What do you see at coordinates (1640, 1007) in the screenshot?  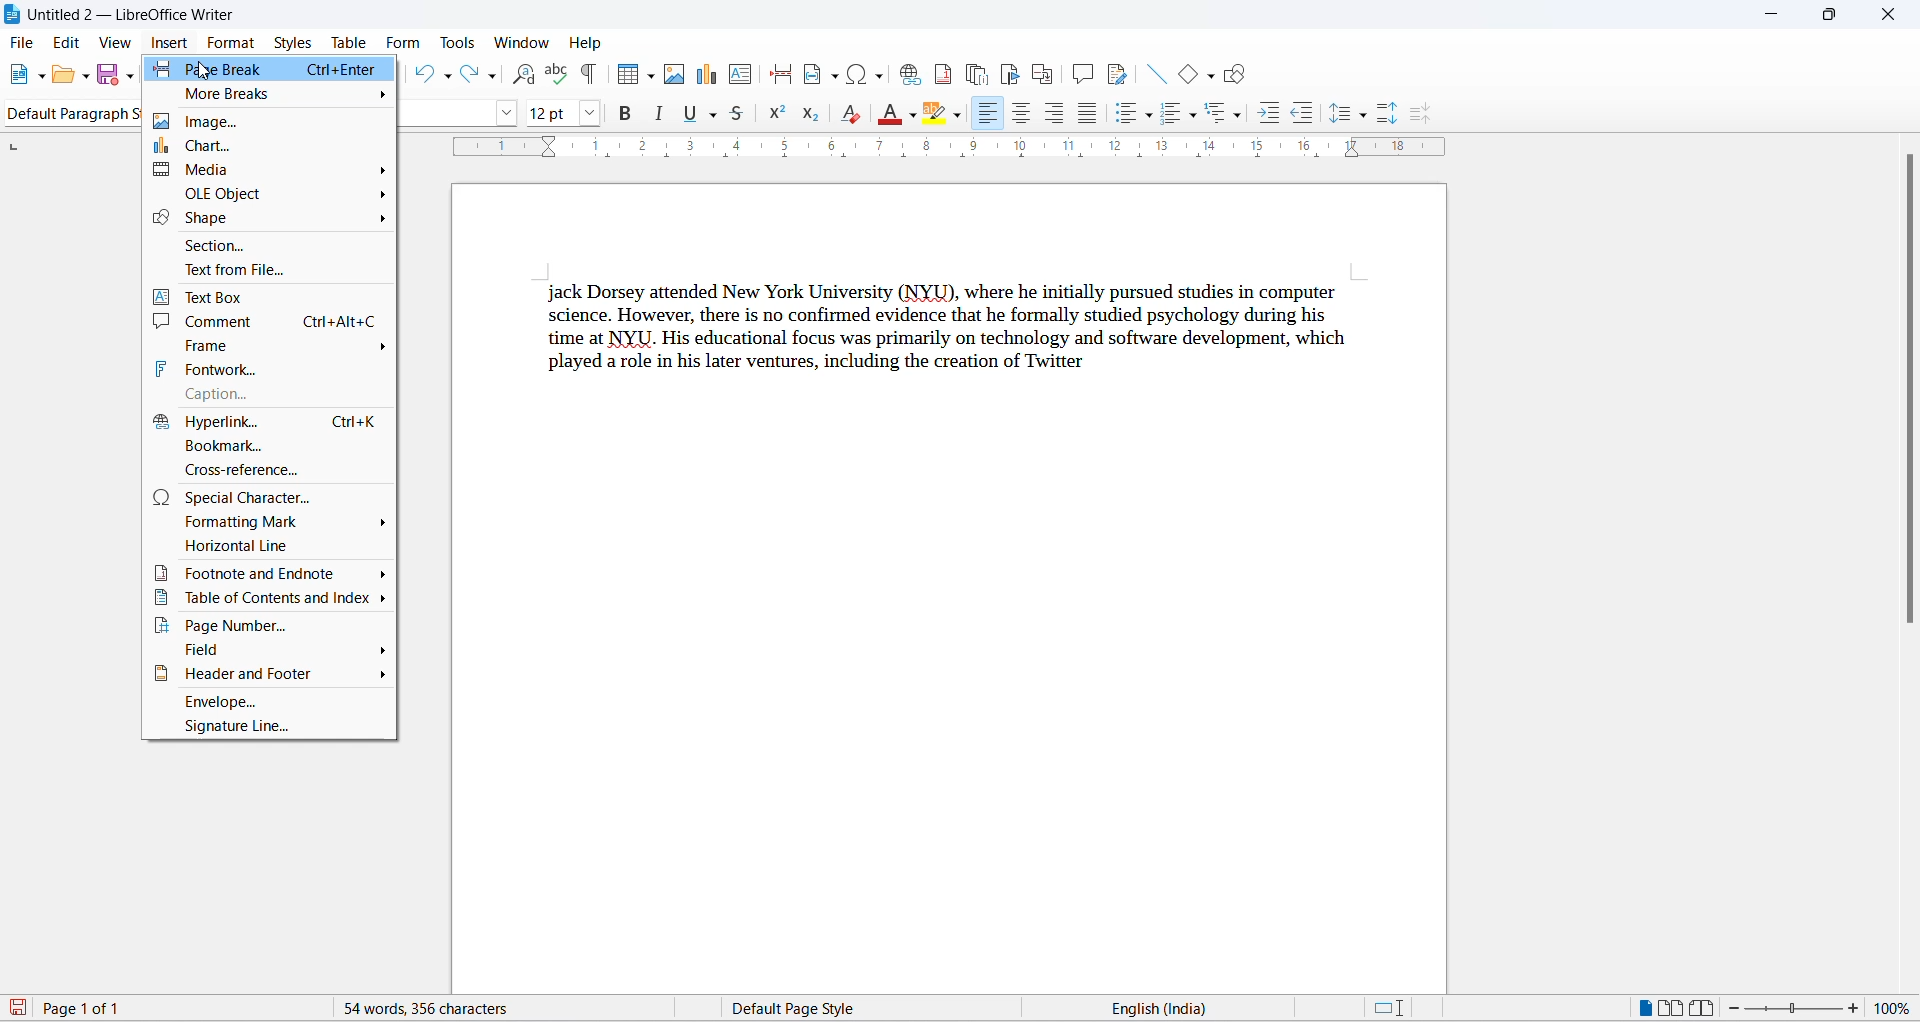 I see `single page view` at bounding box center [1640, 1007].